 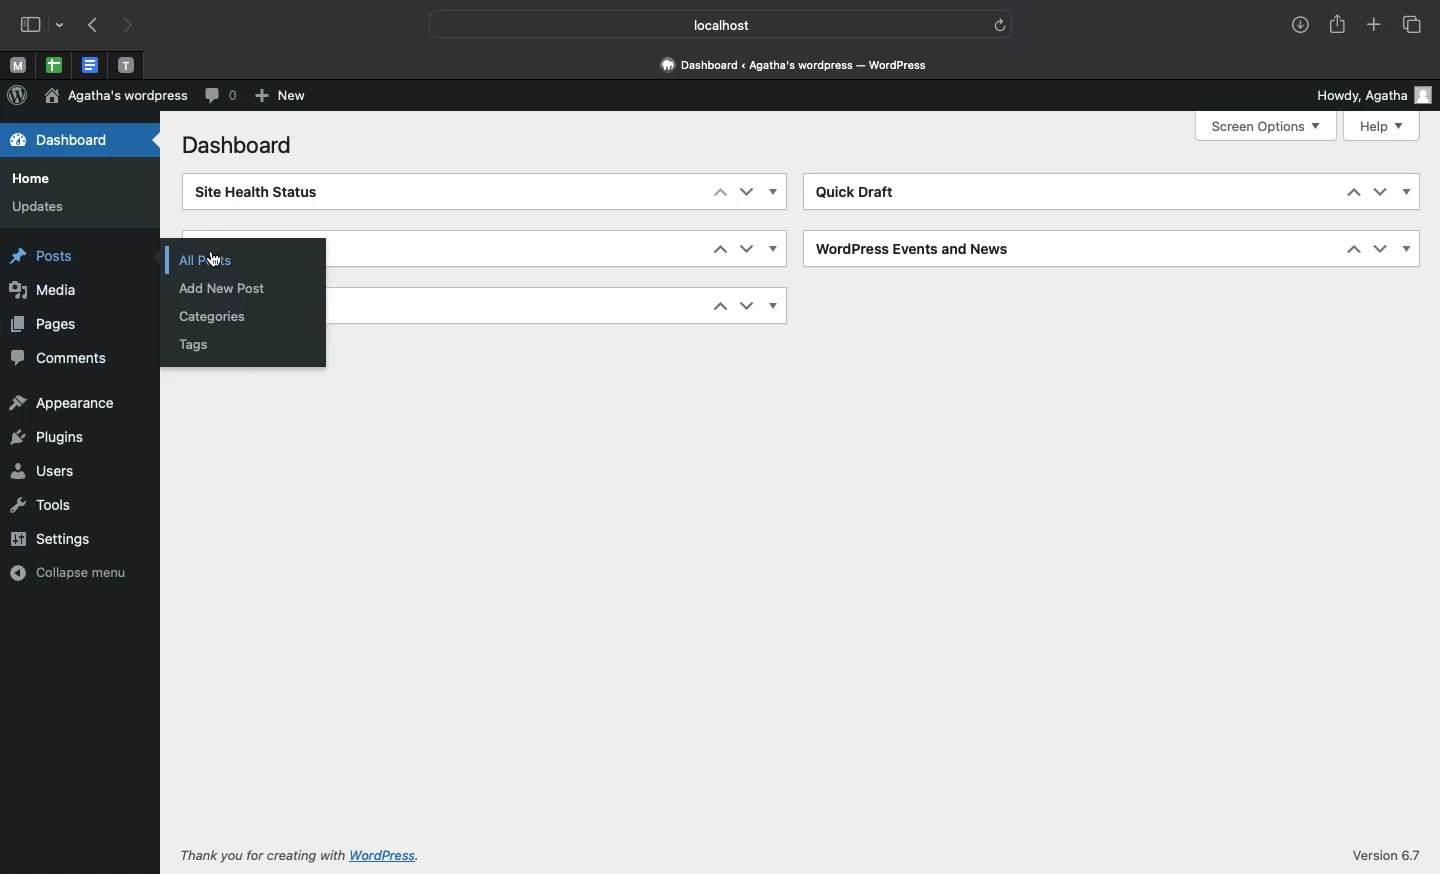 What do you see at coordinates (43, 471) in the screenshot?
I see `Users` at bounding box center [43, 471].